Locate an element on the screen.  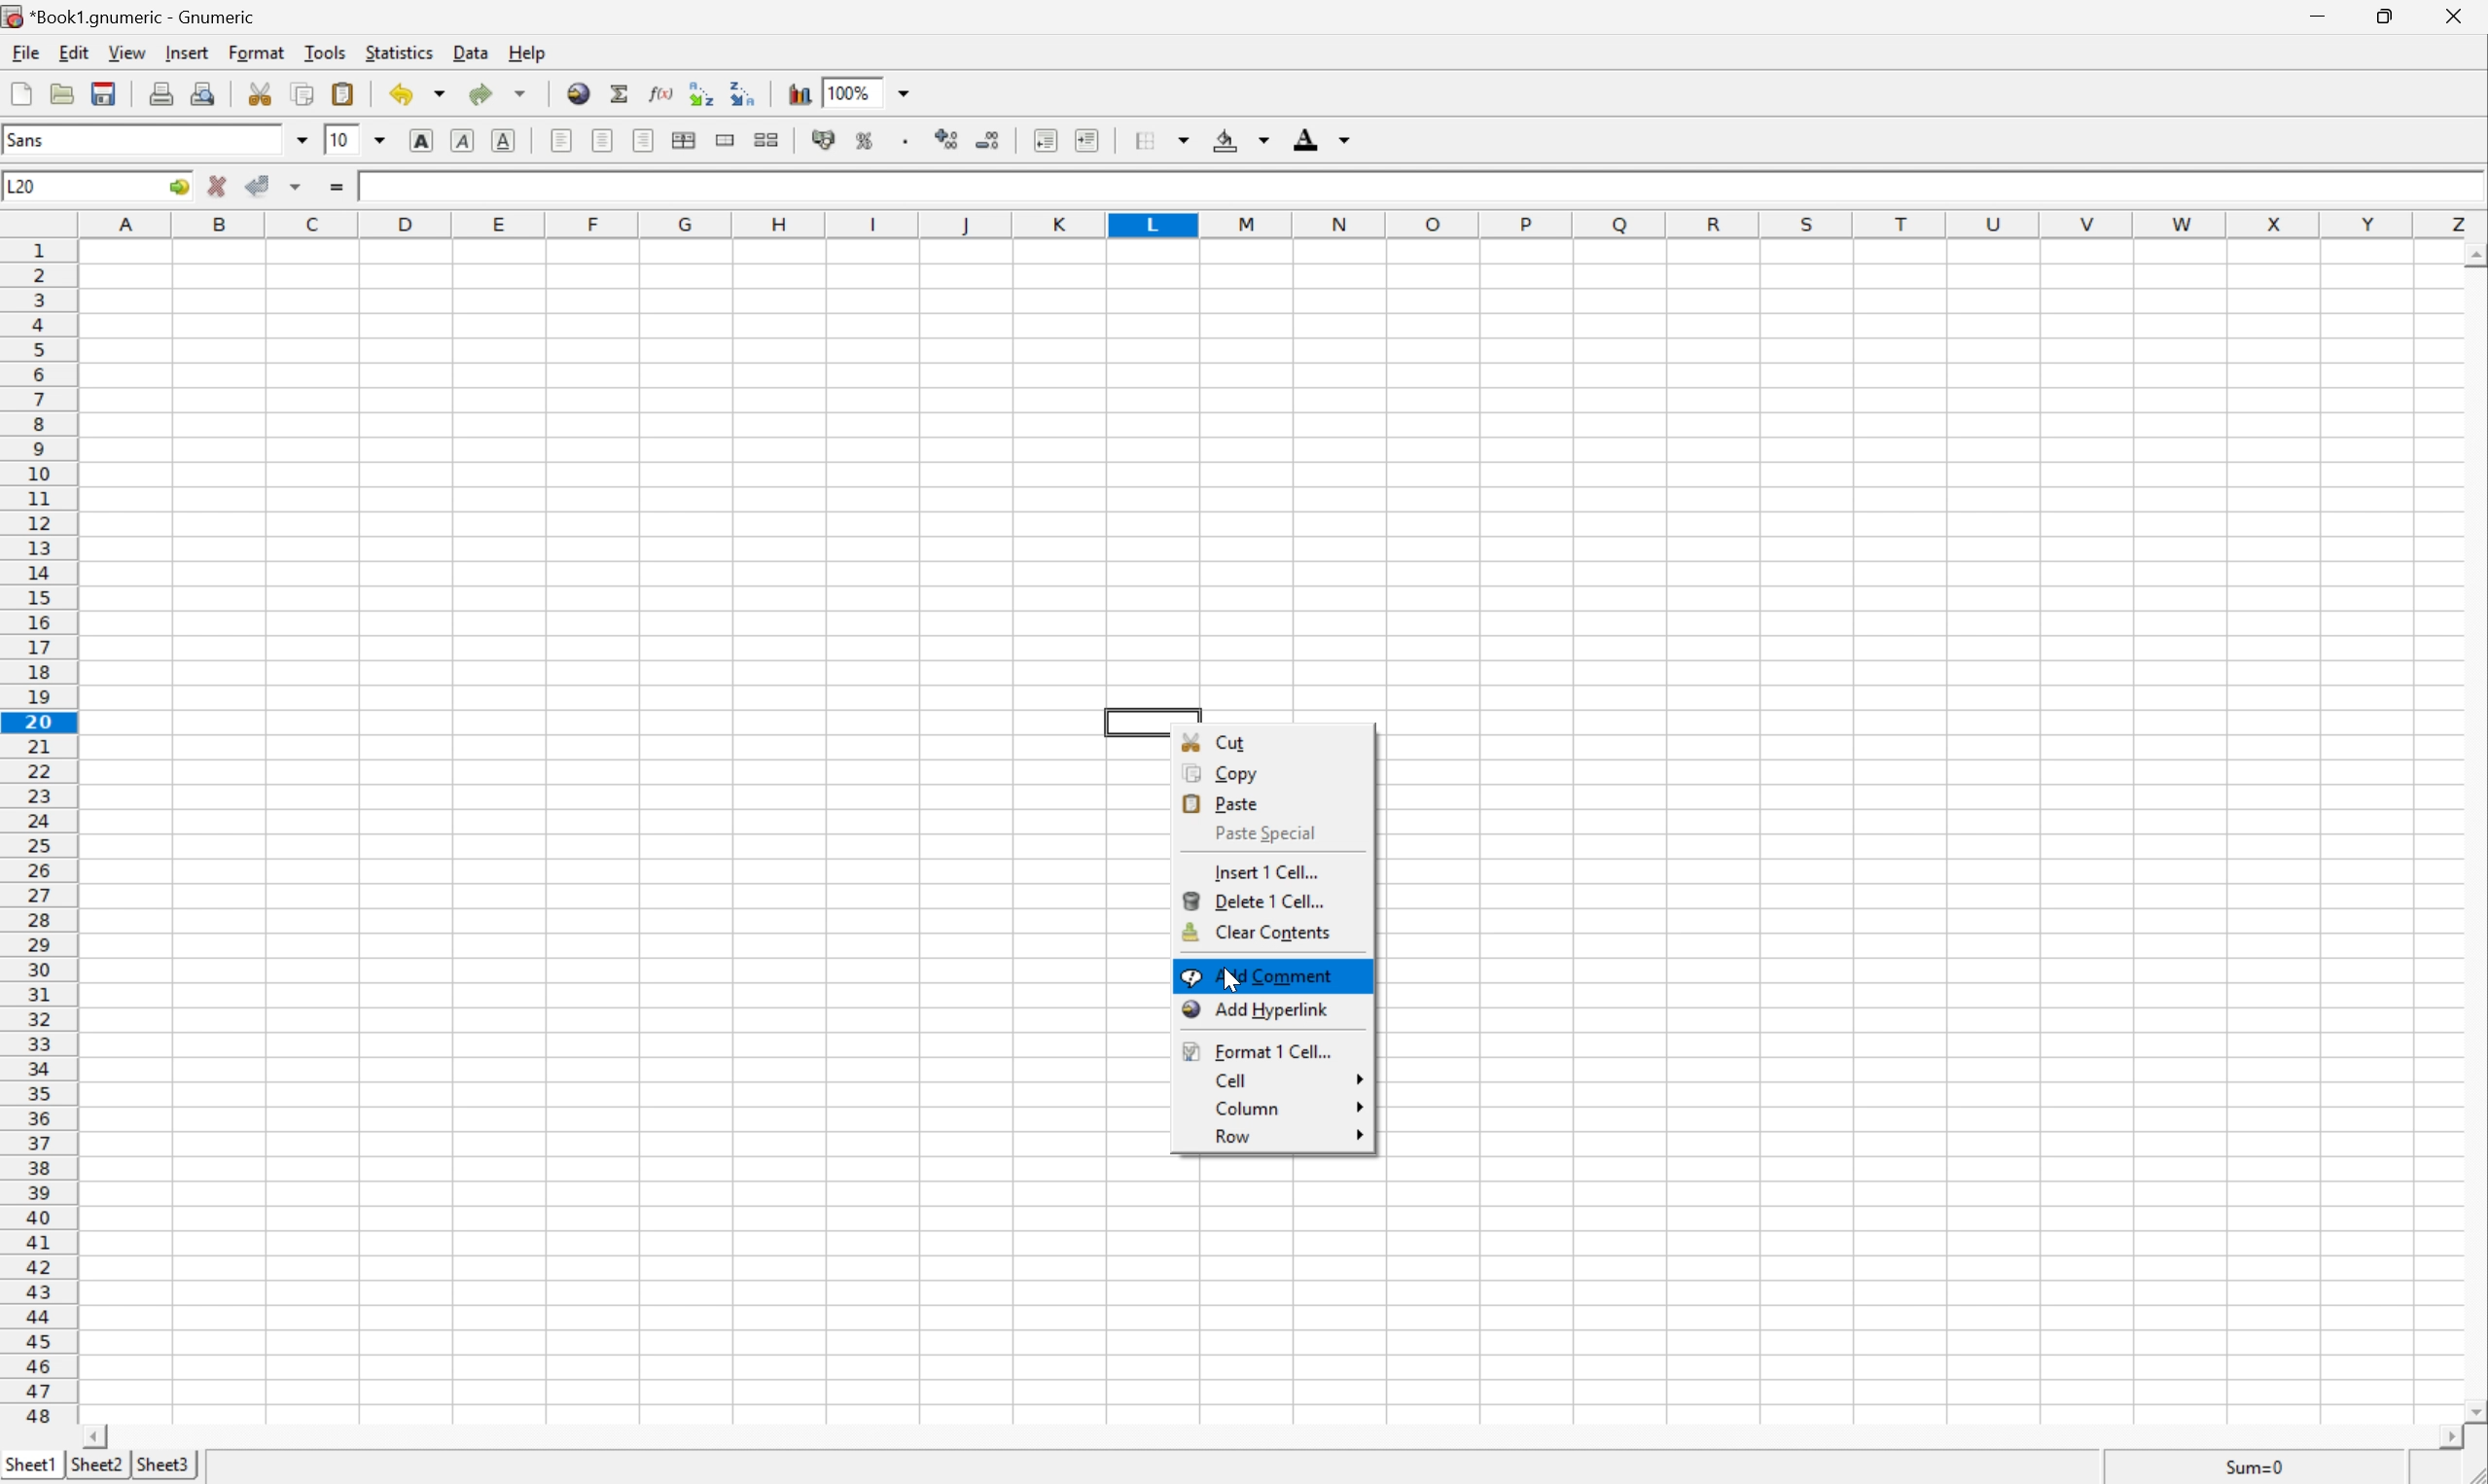
Sheet1 is located at coordinates (33, 1465).